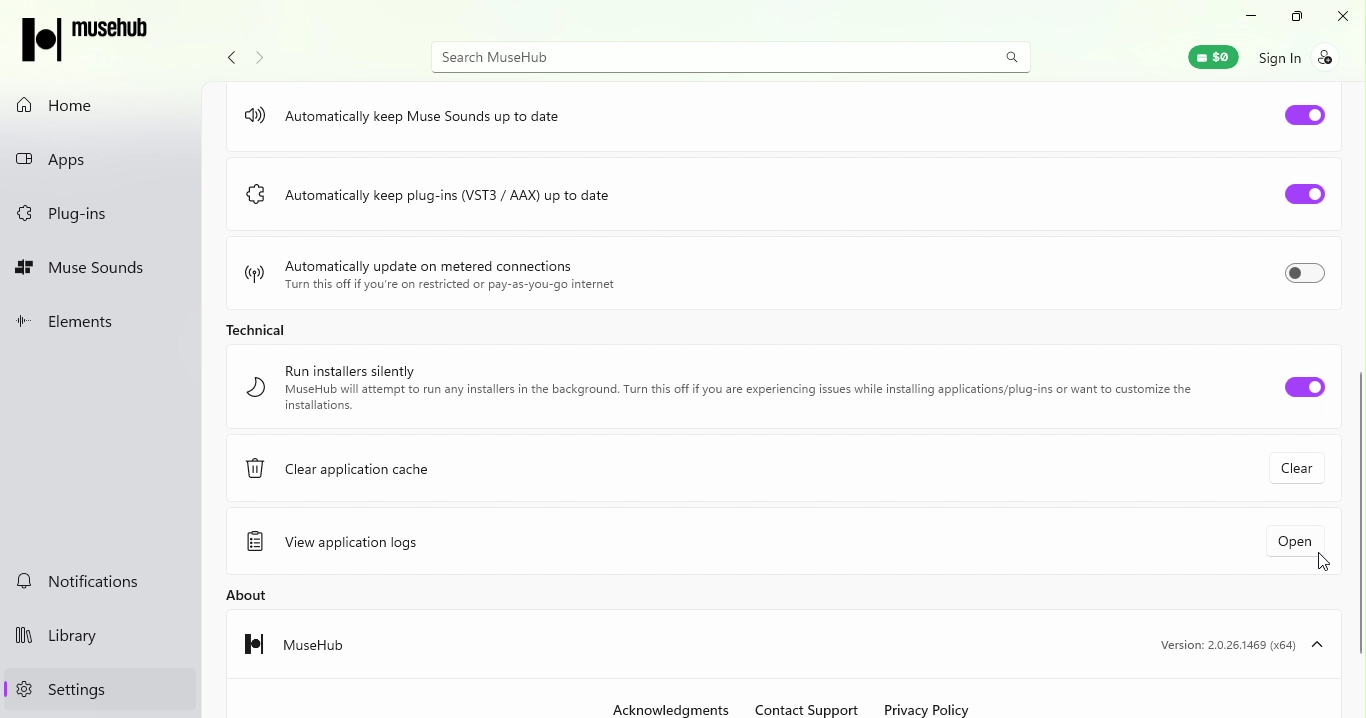 The image size is (1366, 718). What do you see at coordinates (1293, 16) in the screenshot?
I see `Maximize` at bounding box center [1293, 16].